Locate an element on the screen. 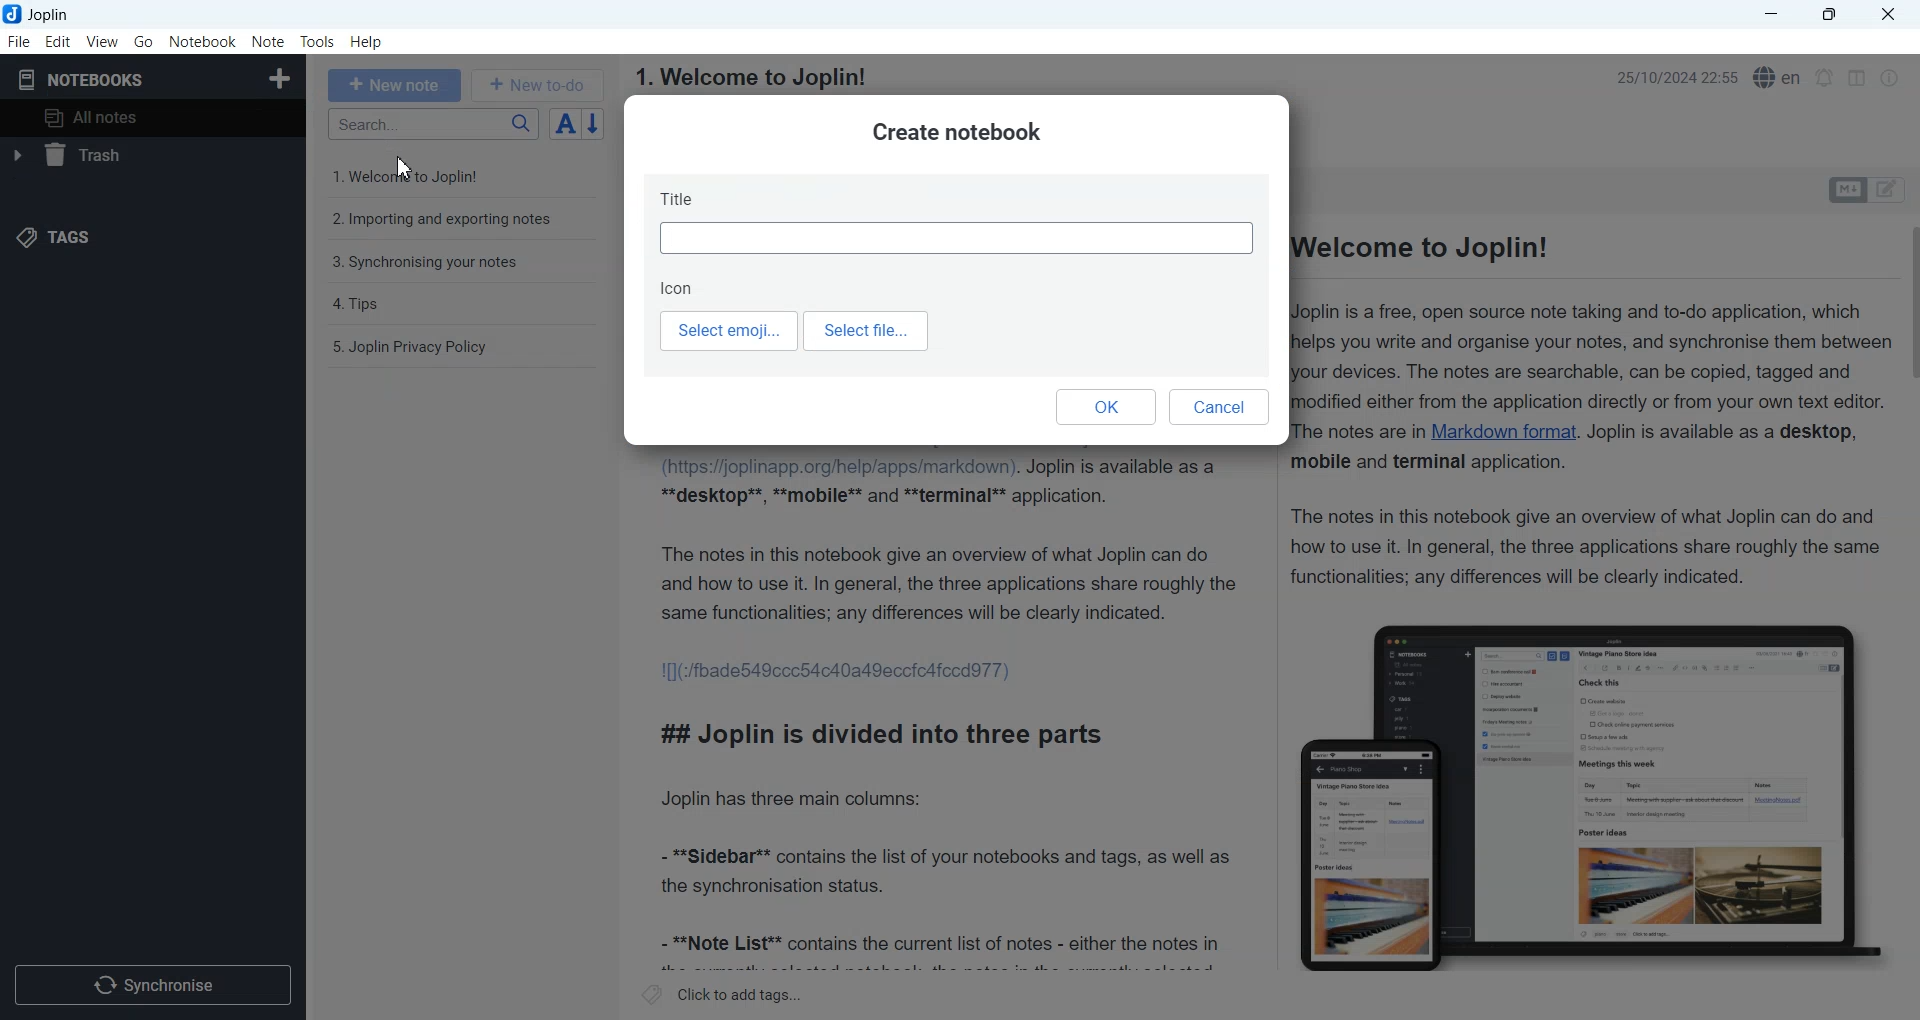 This screenshot has height=1020, width=1920. Joplin is located at coordinates (43, 14).